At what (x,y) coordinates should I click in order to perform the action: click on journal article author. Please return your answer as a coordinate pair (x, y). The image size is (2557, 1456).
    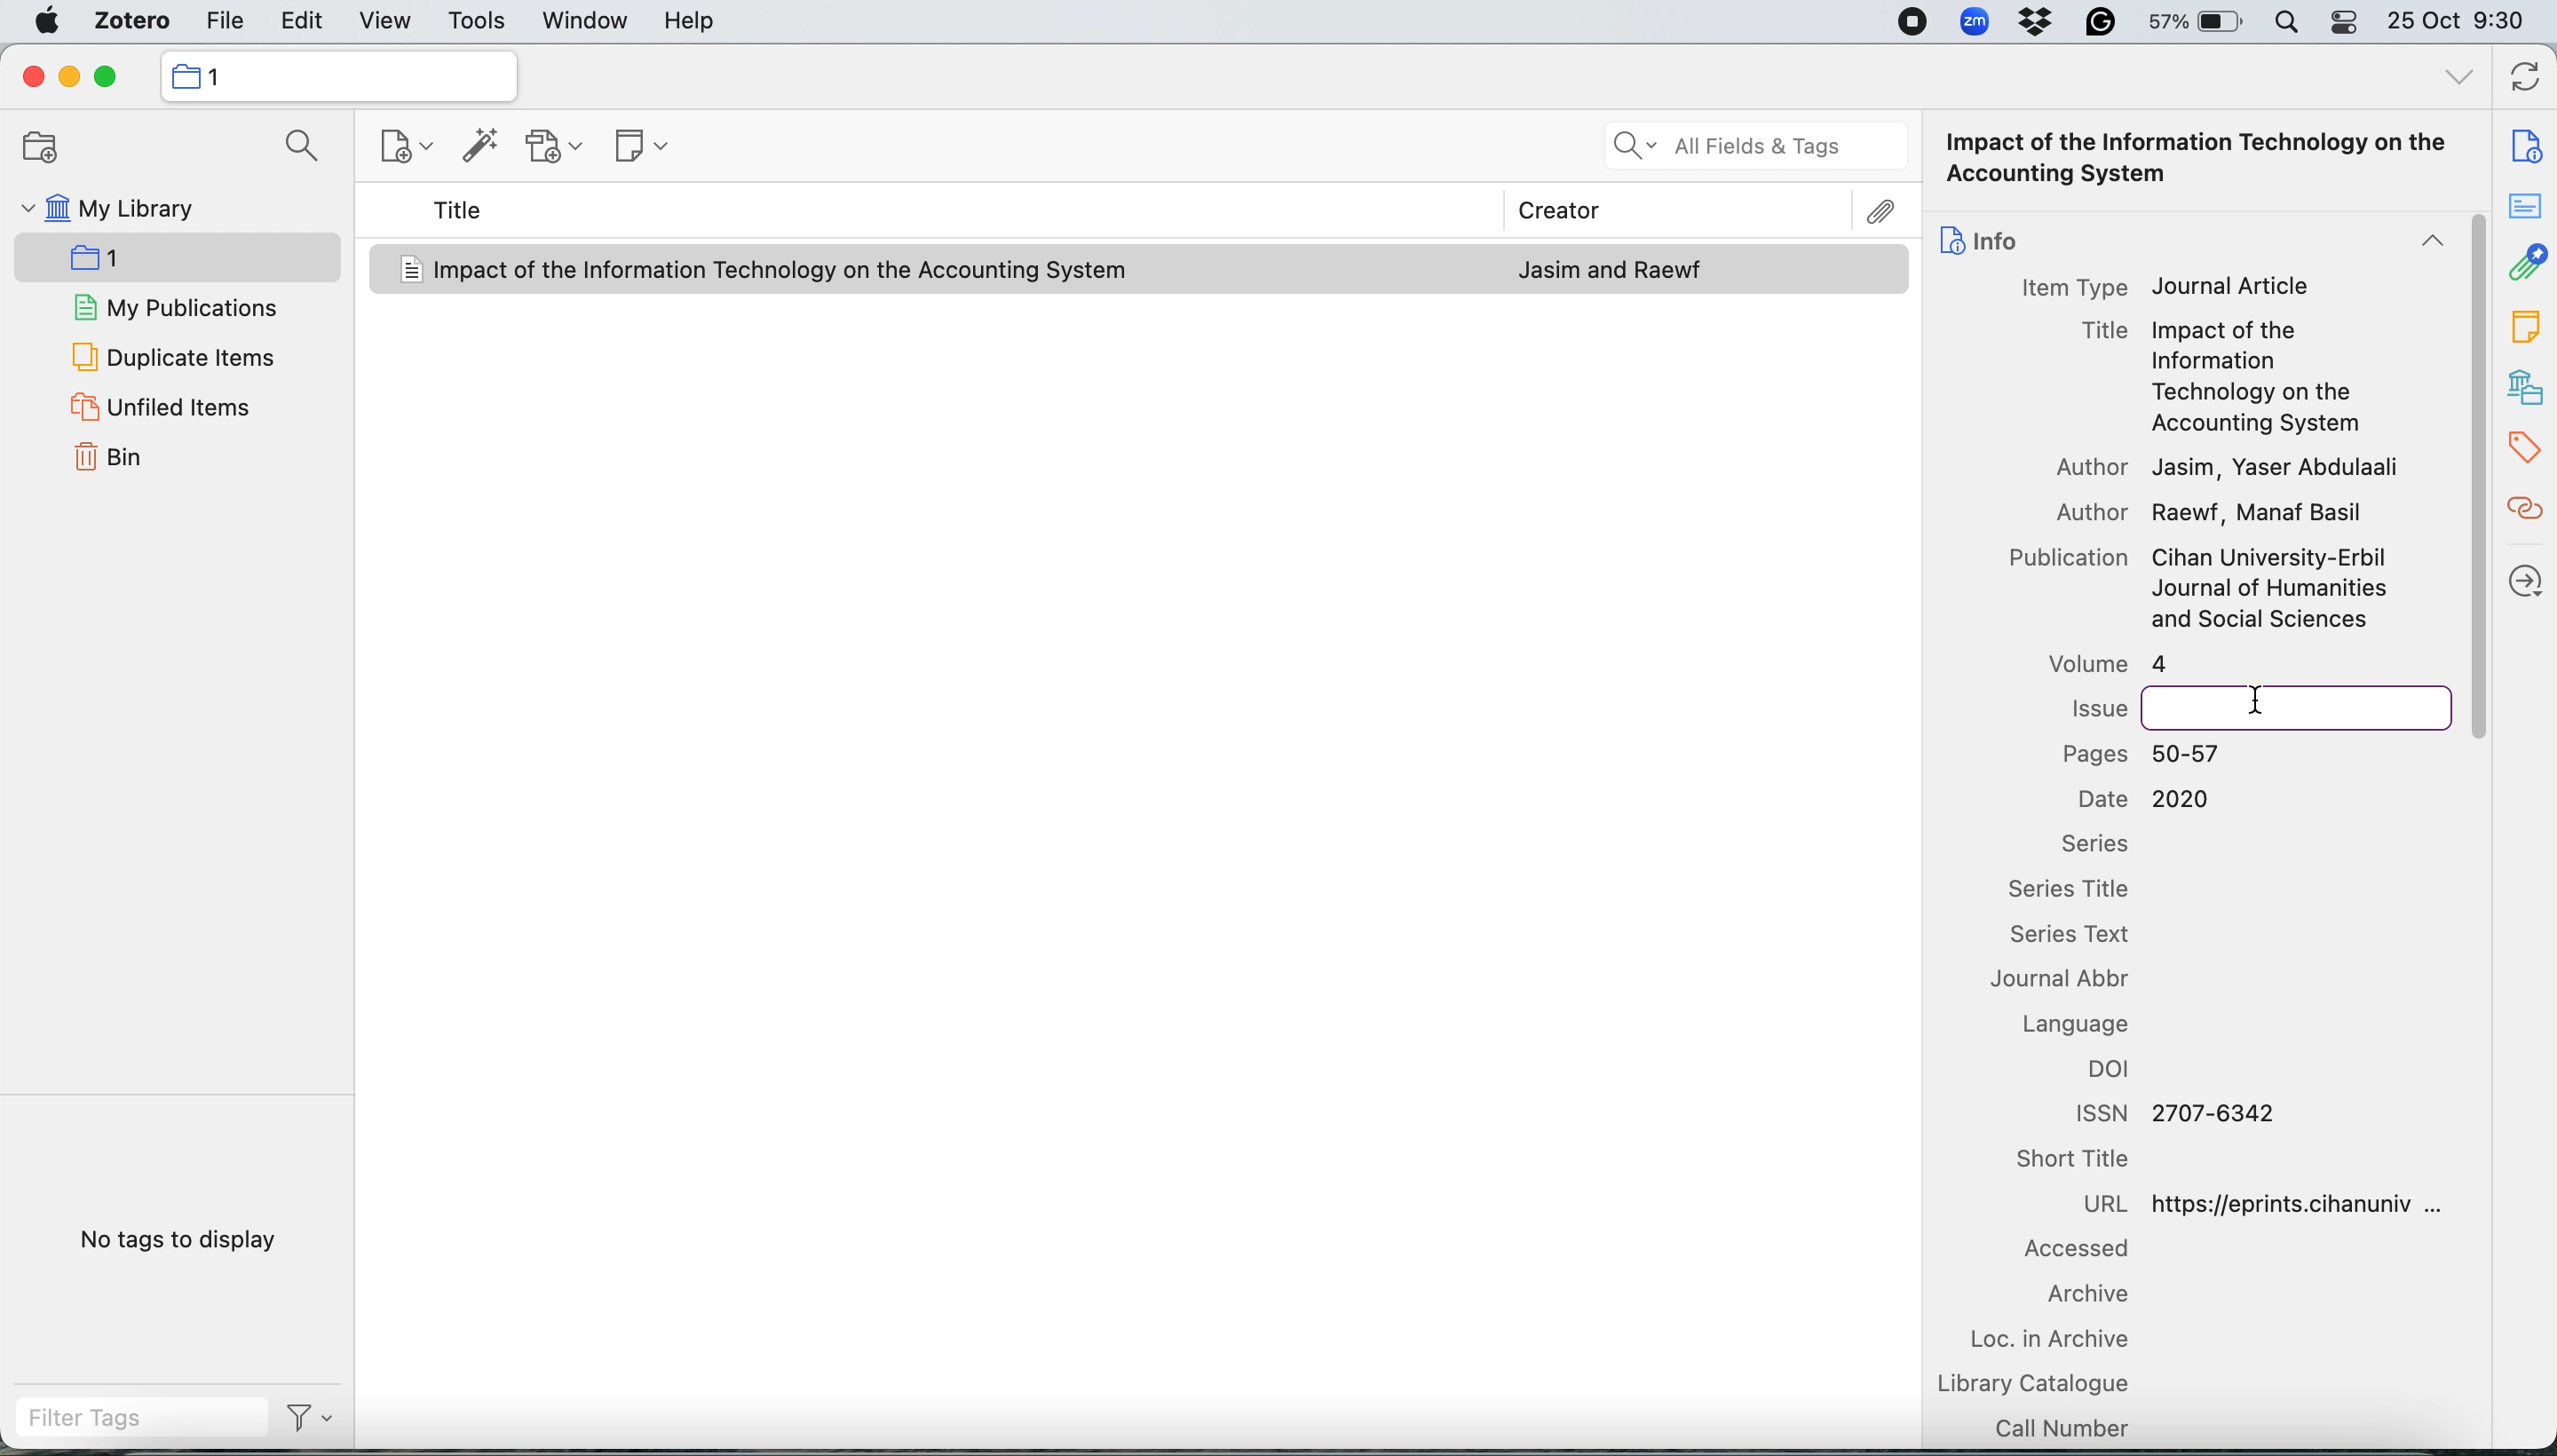
    Looking at the image, I should click on (1611, 271).